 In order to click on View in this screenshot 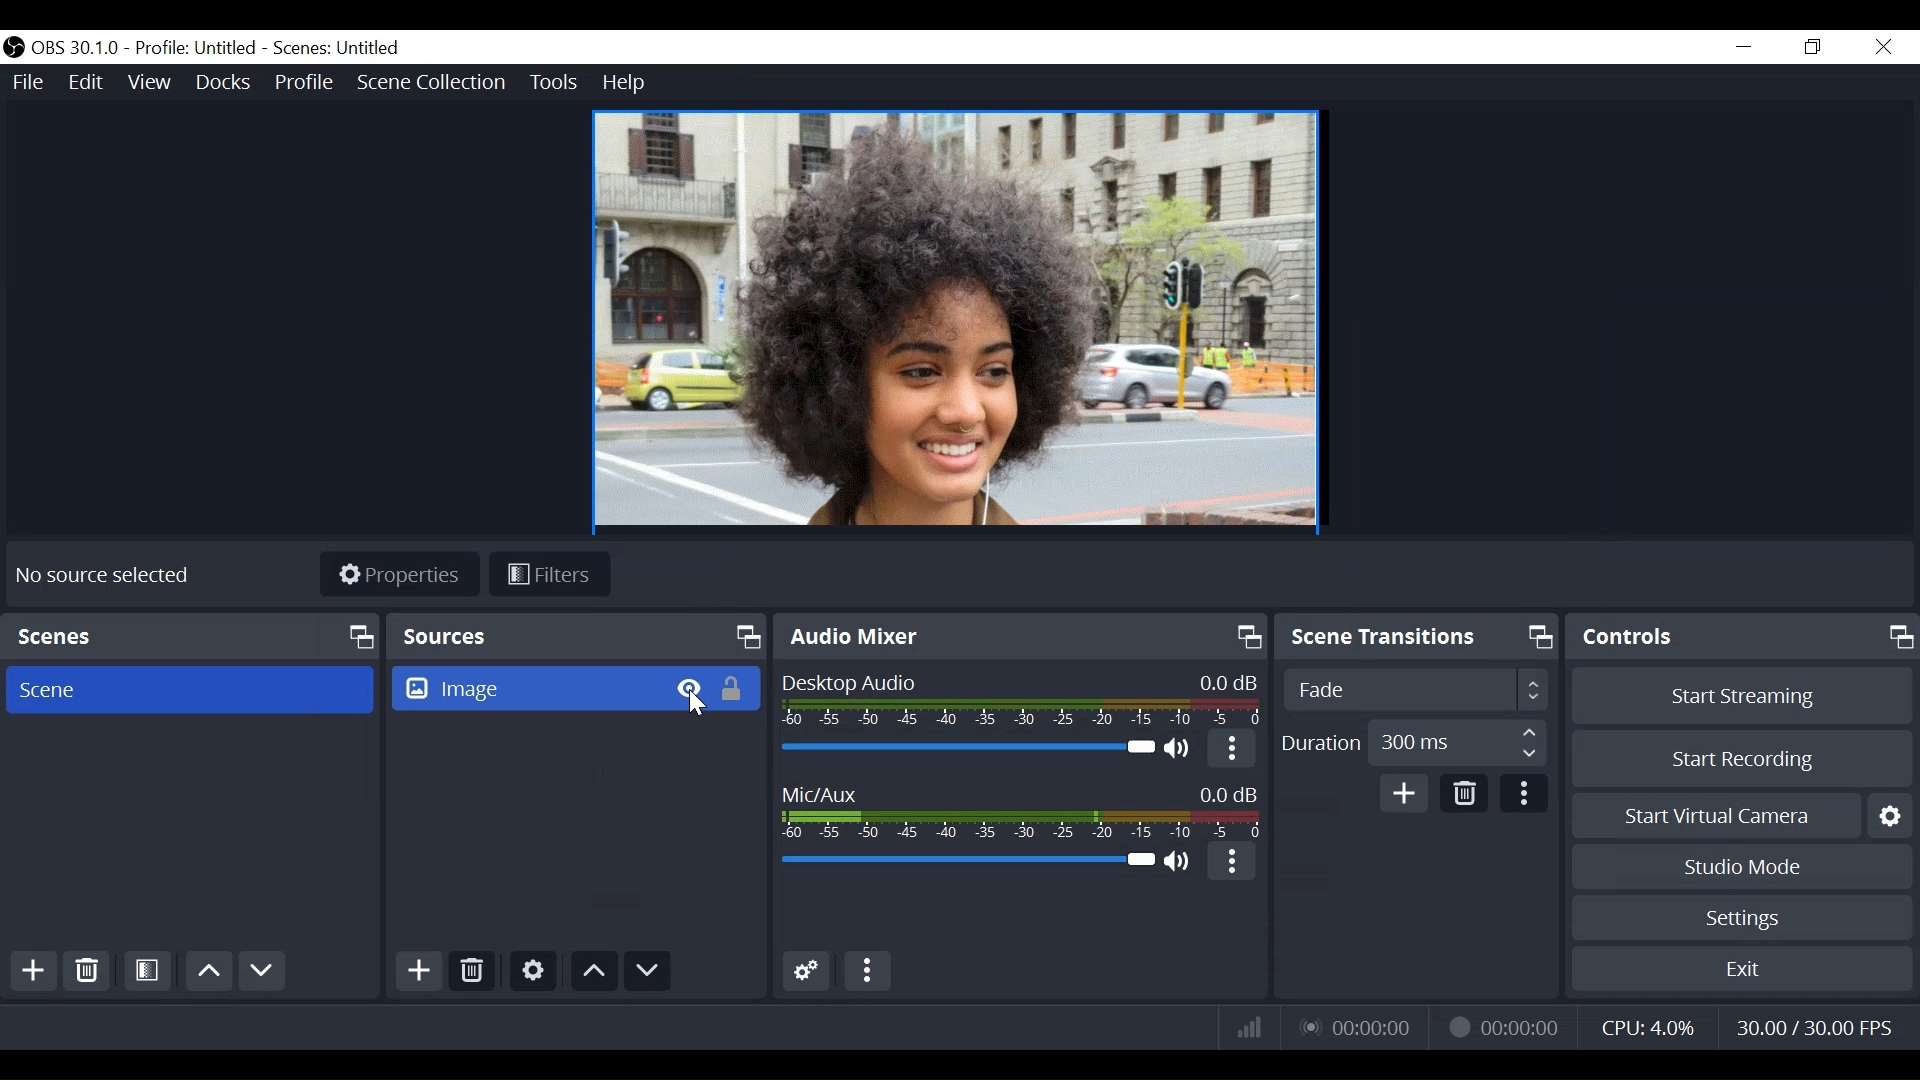, I will do `click(147, 79)`.